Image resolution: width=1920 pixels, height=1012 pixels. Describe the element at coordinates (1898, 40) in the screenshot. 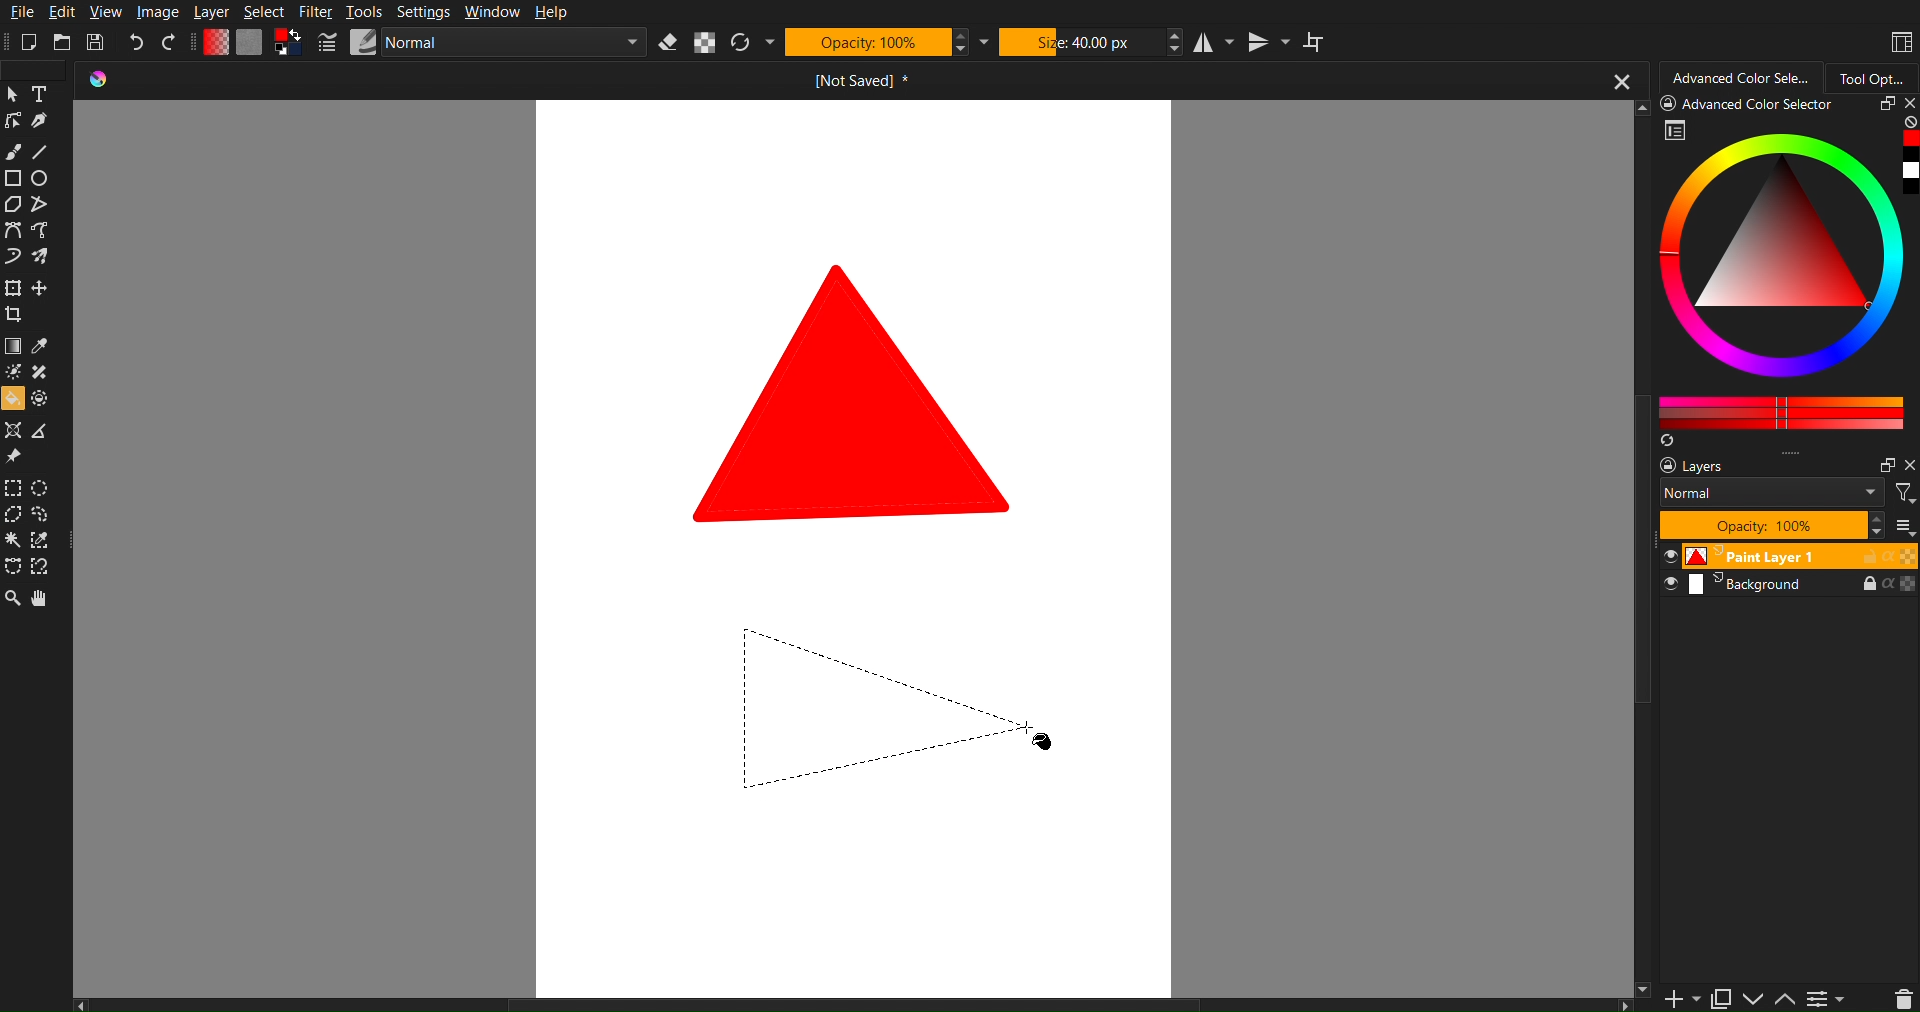

I see `Workspaces` at that location.